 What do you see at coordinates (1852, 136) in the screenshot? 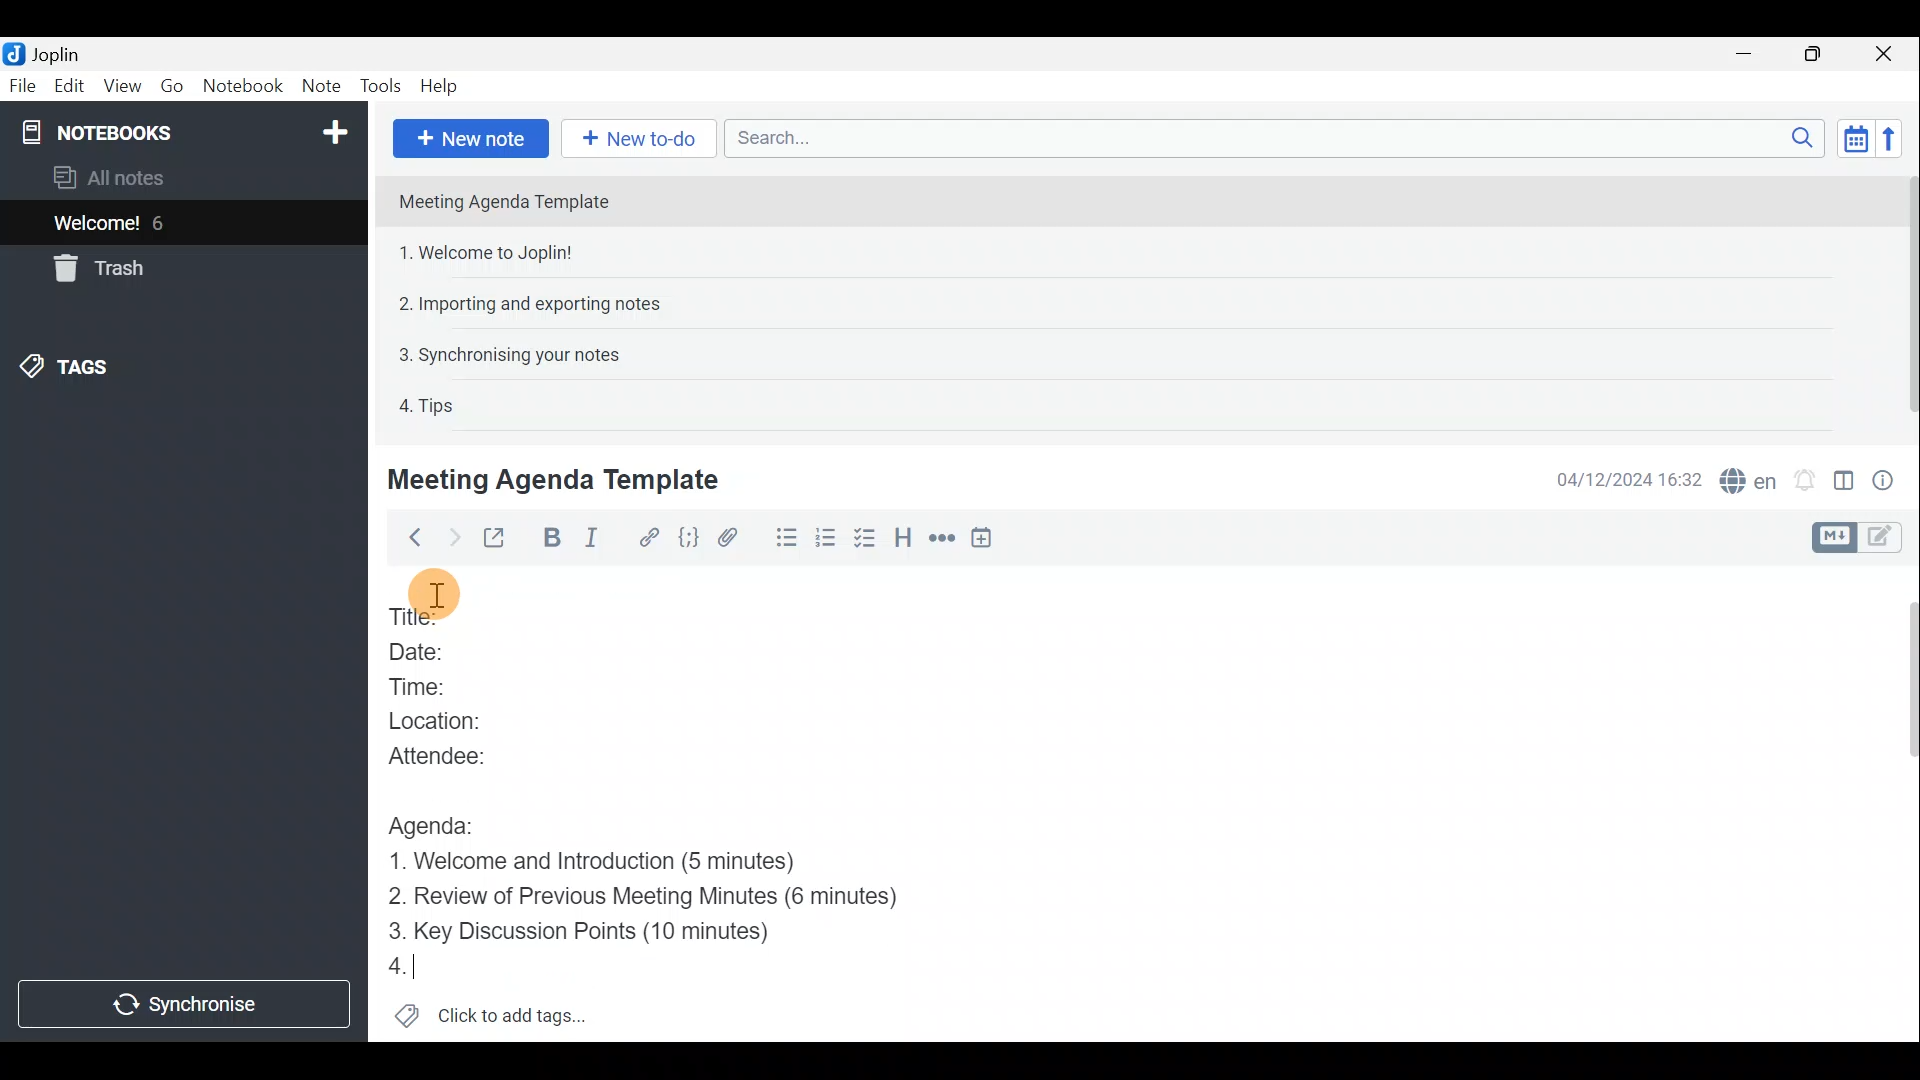
I see `Toggle sort order` at bounding box center [1852, 136].